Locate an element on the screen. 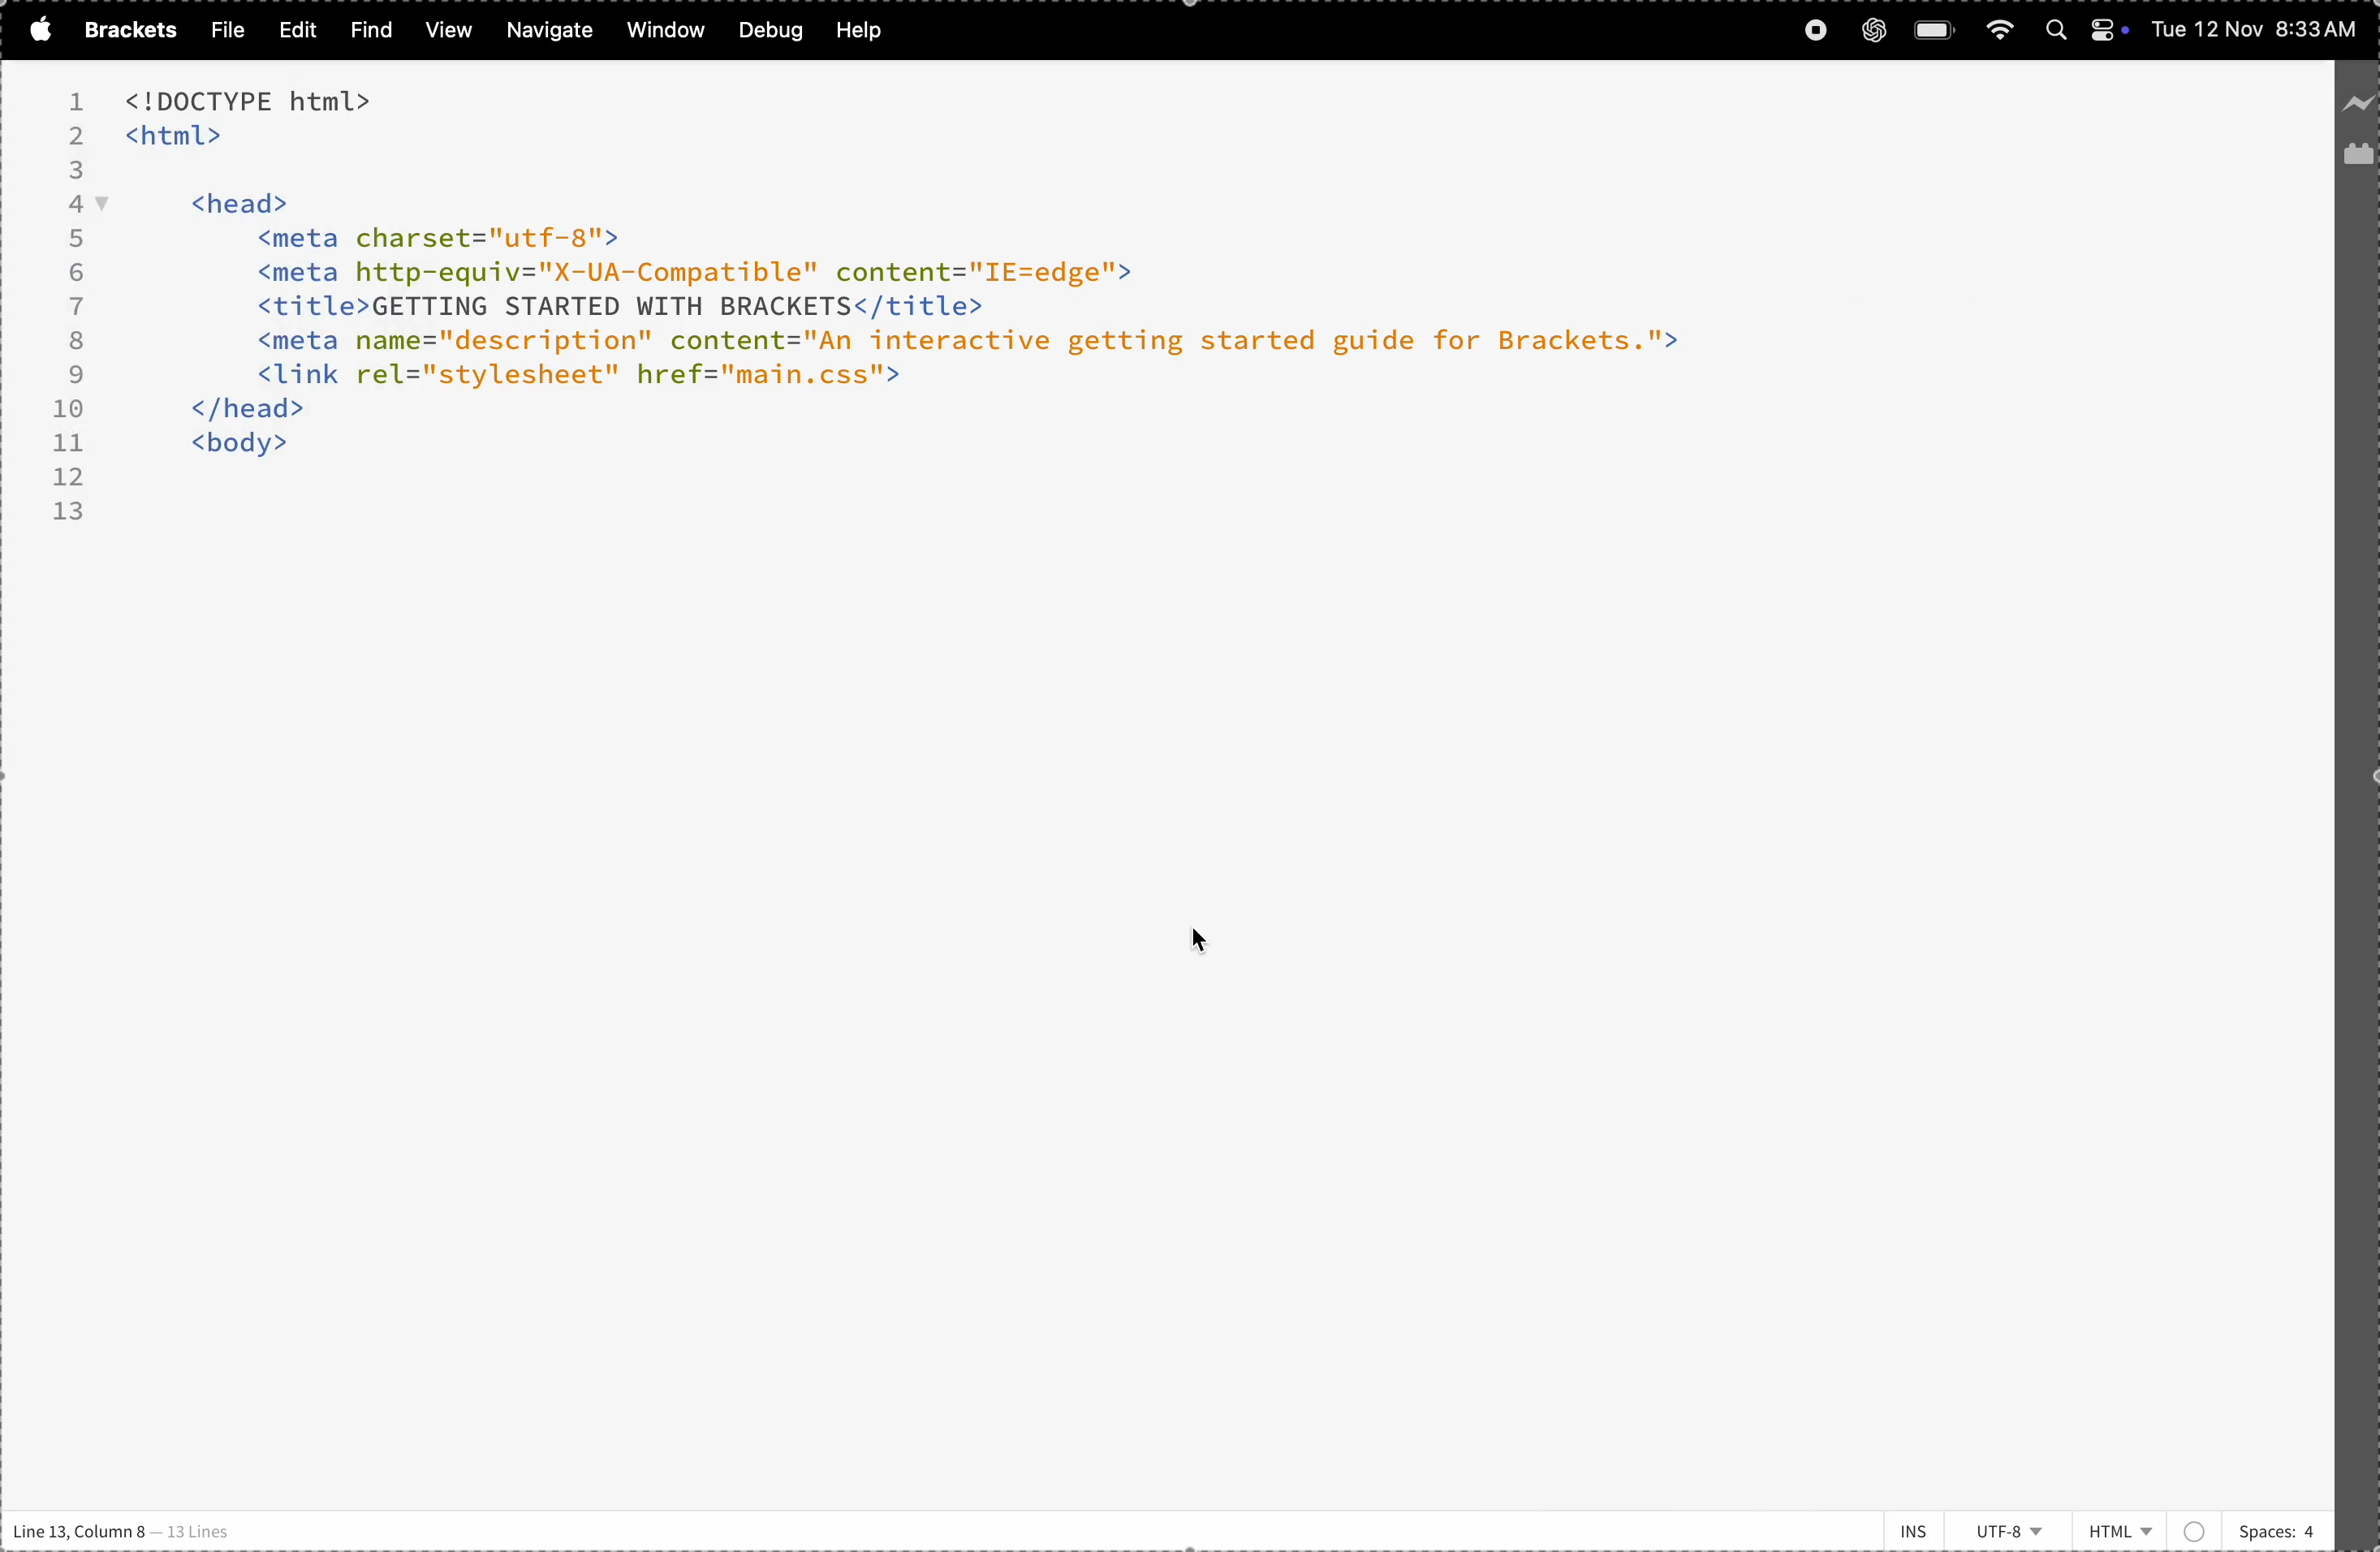 Image resolution: width=2380 pixels, height=1552 pixels. apple menu is located at coordinates (35, 29).